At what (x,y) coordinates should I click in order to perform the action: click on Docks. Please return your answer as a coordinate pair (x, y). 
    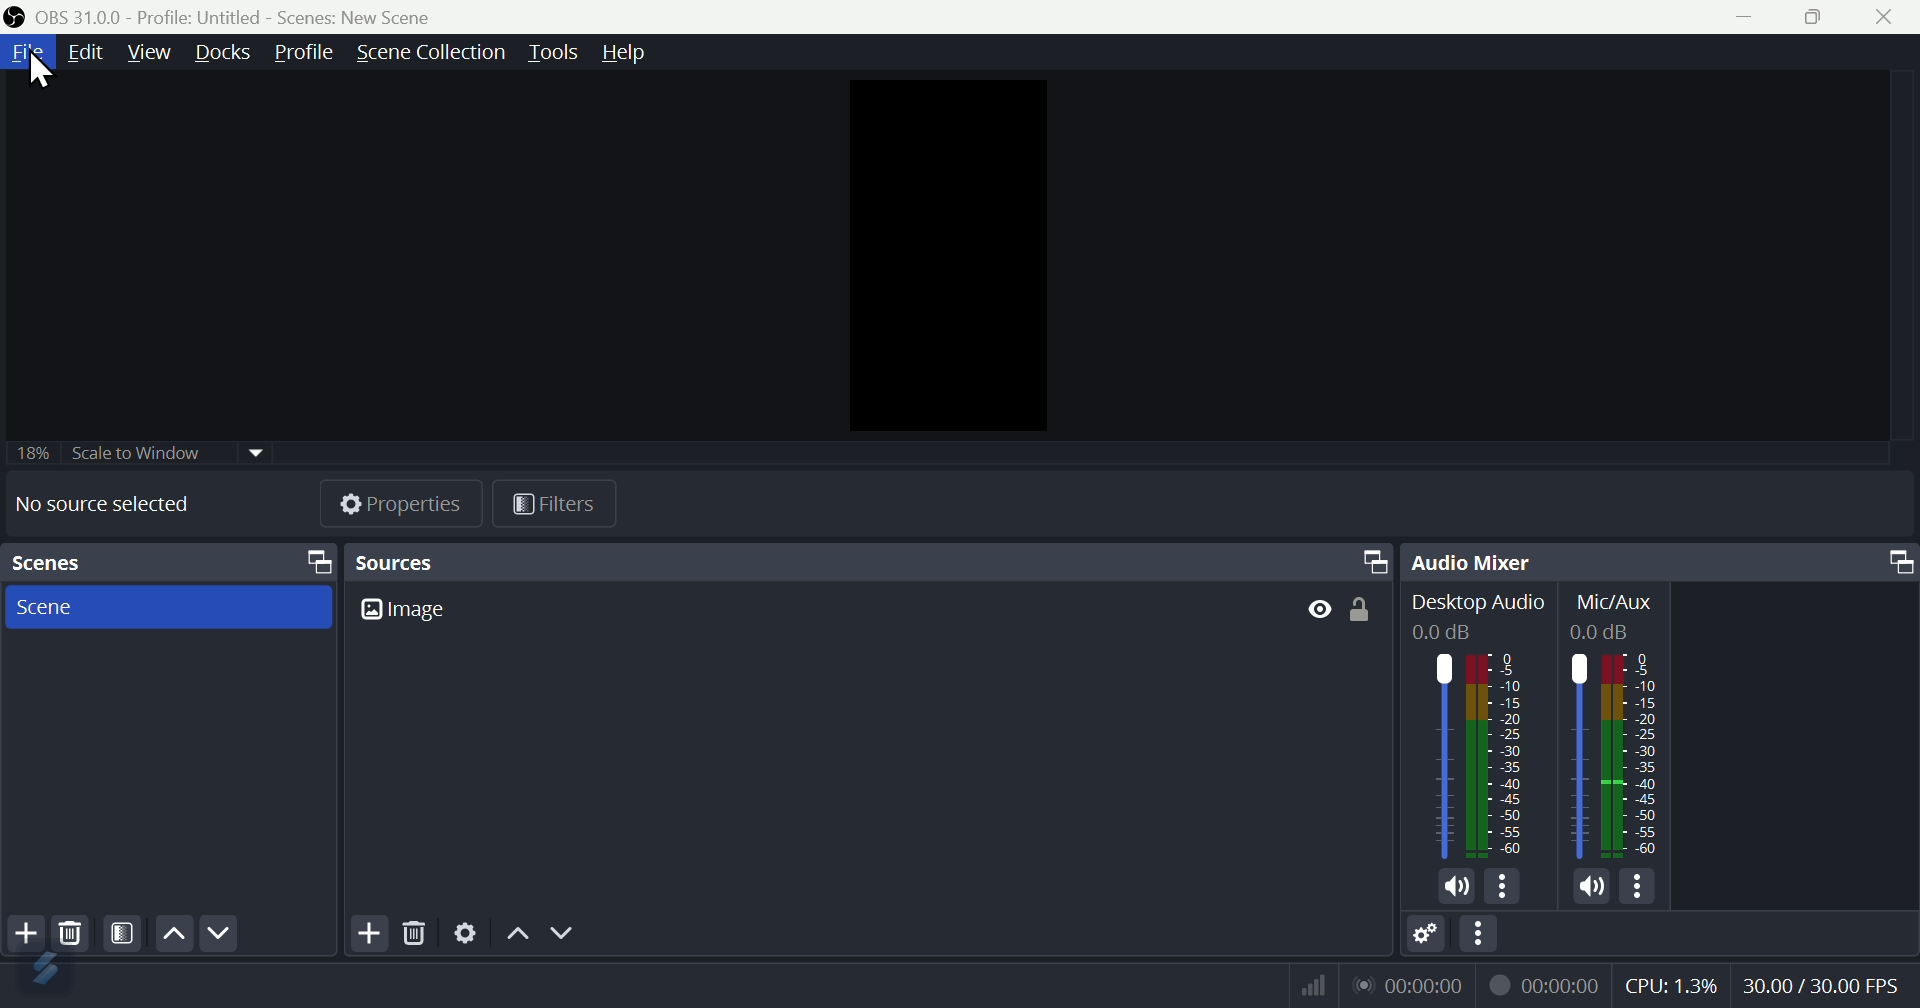
    Looking at the image, I should click on (219, 54).